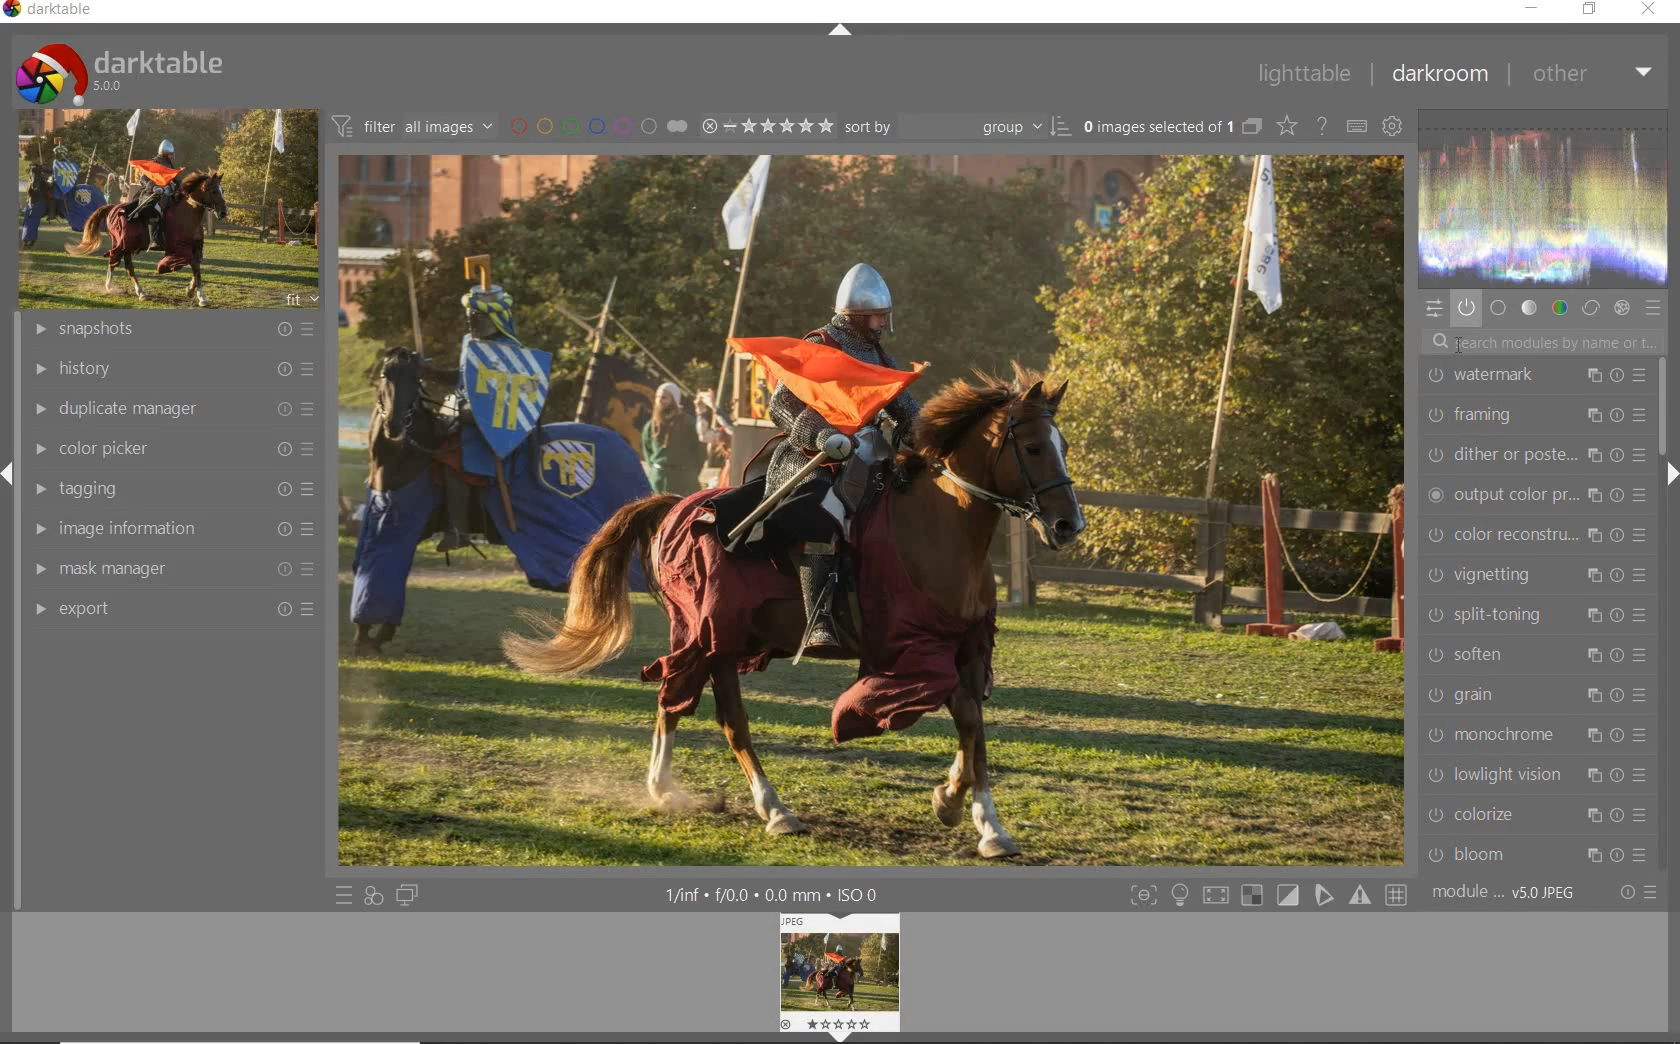 The image size is (1680, 1044). What do you see at coordinates (1653, 309) in the screenshot?
I see `presets` at bounding box center [1653, 309].